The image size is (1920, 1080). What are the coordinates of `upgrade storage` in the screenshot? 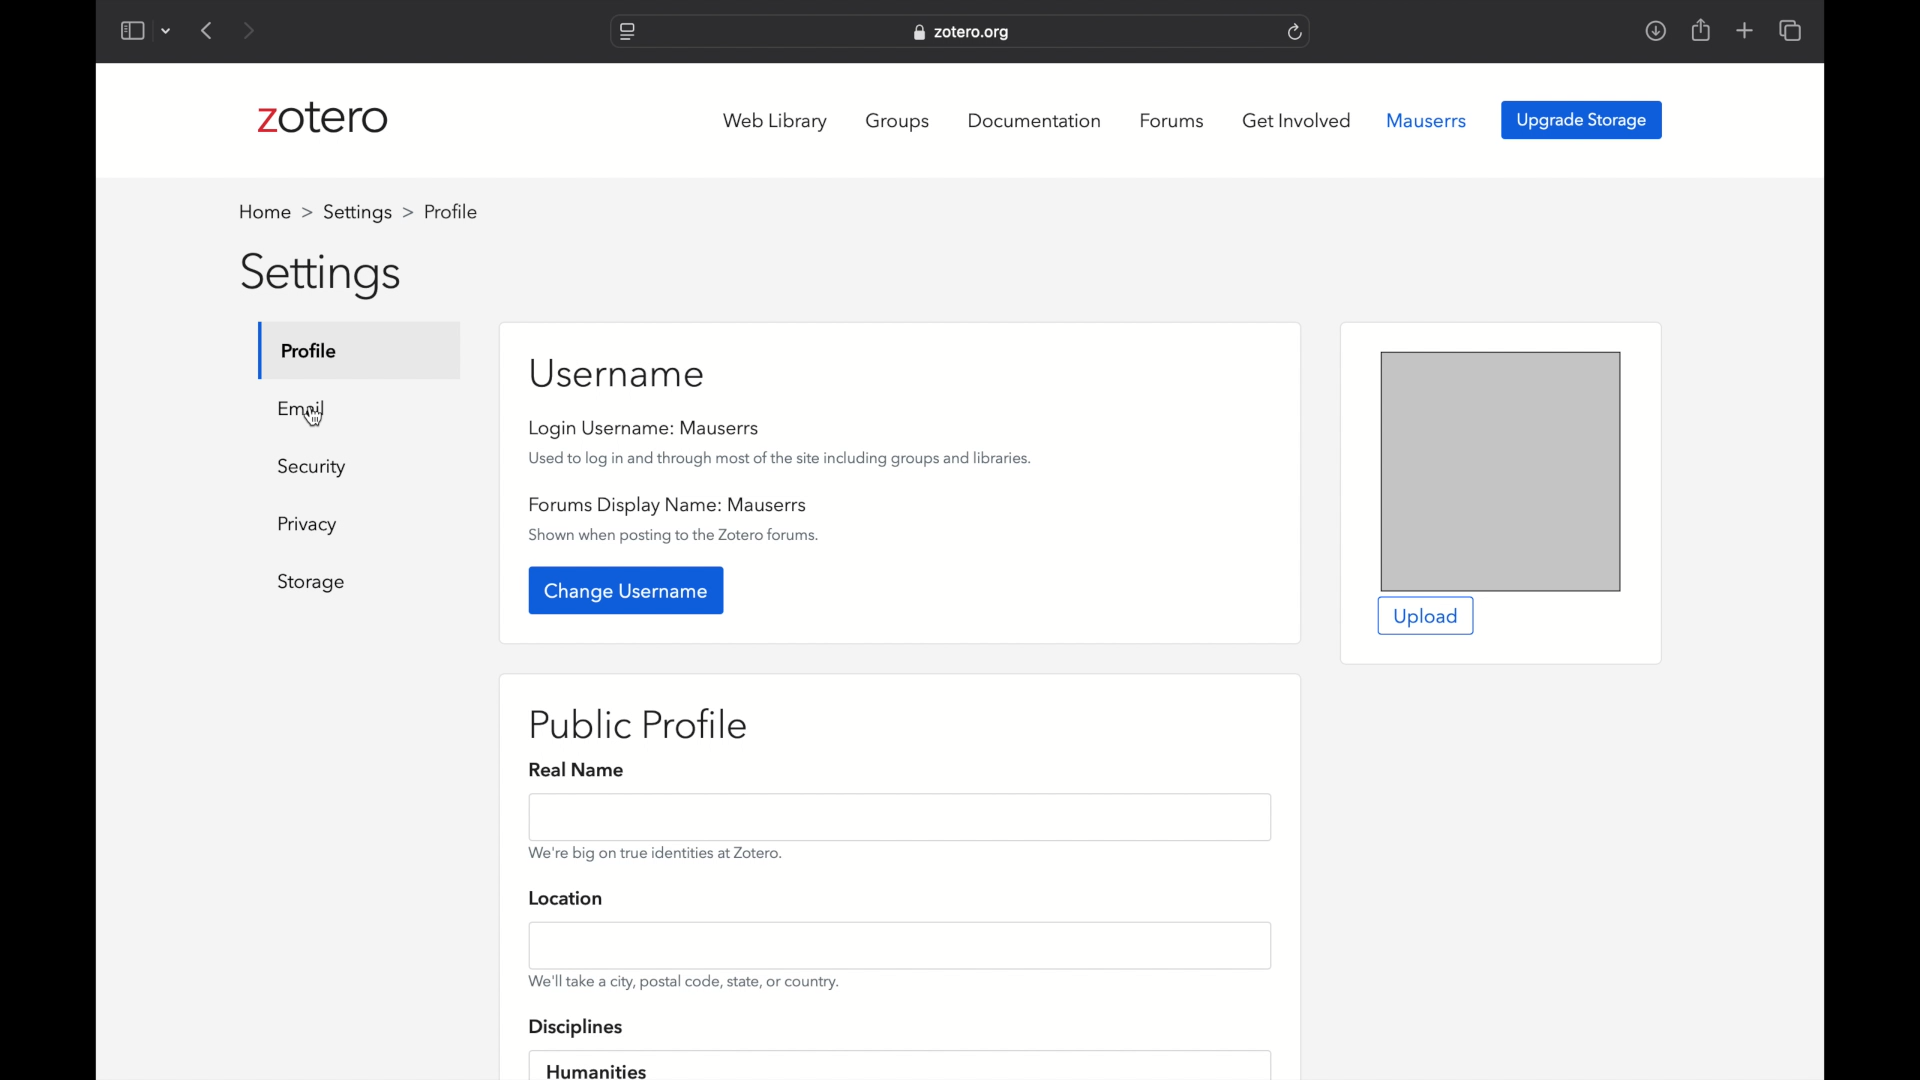 It's located at (1582, 119).